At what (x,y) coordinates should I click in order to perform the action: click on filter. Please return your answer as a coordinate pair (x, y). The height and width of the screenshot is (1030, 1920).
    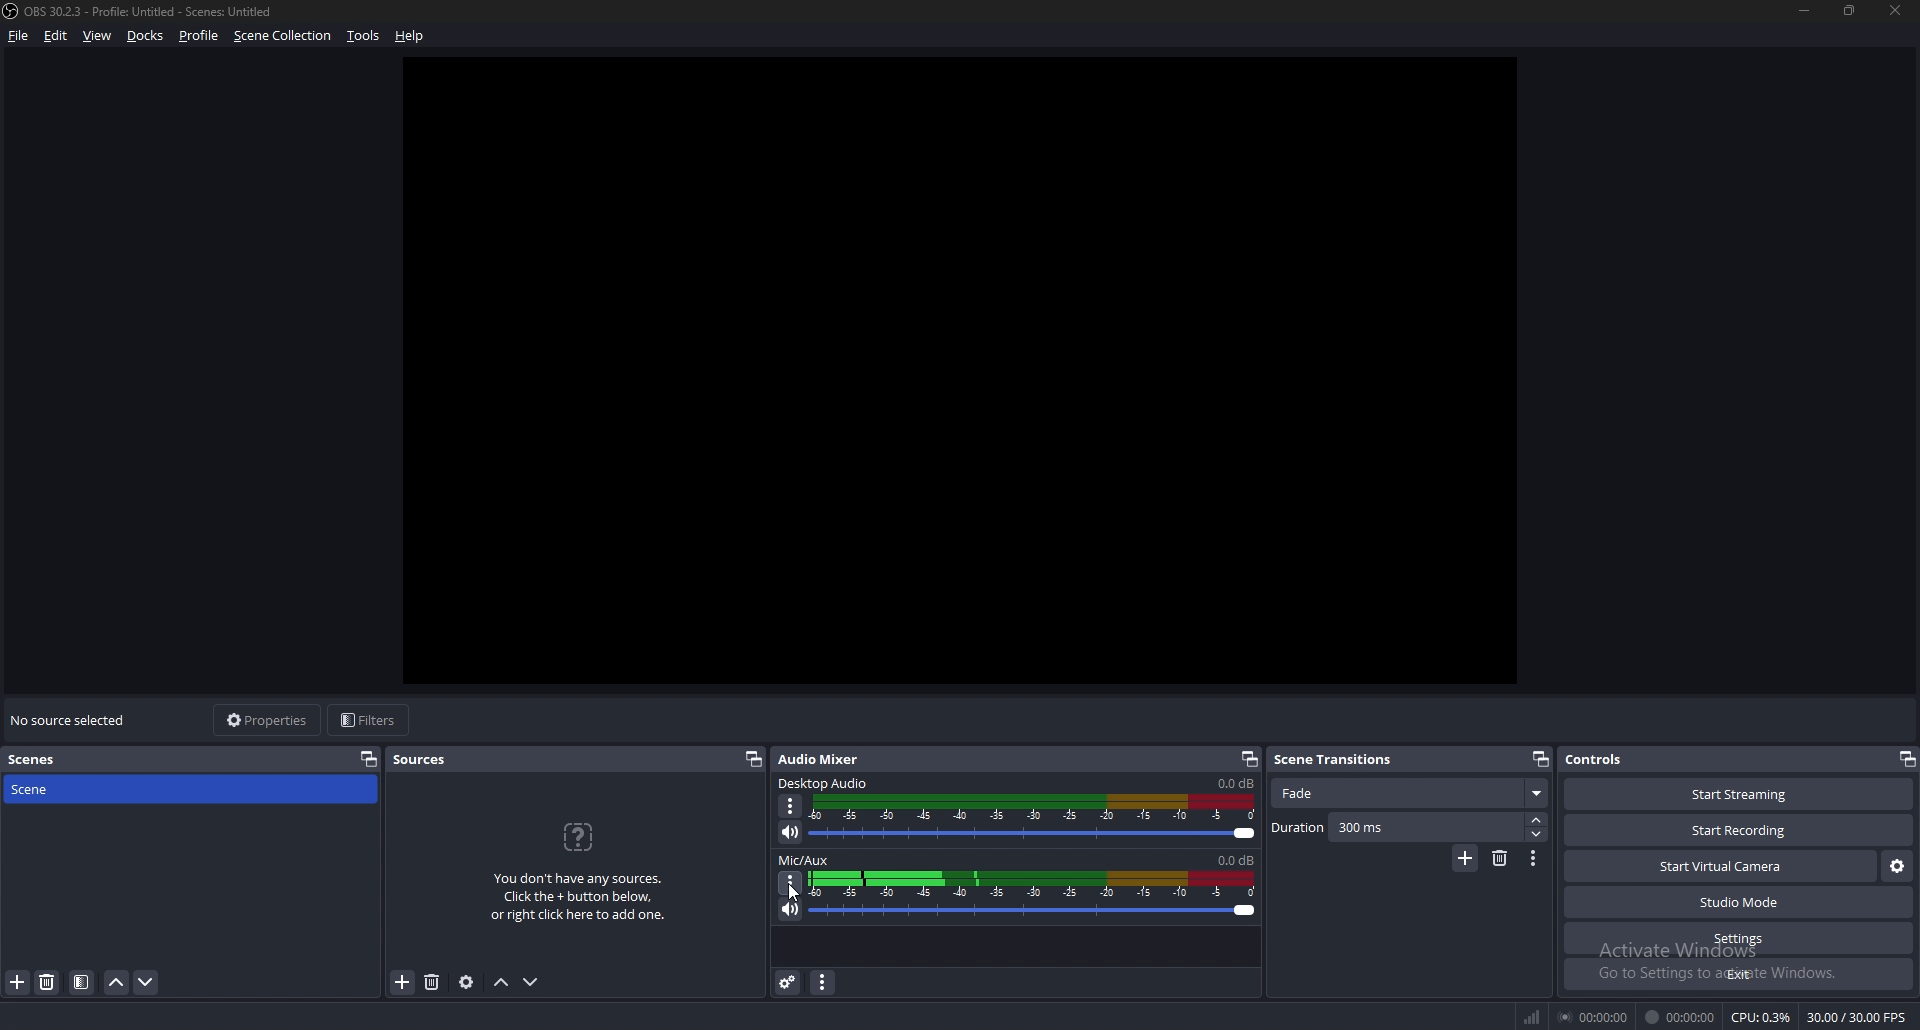
    Looking at the image, I should click on (82, 982).